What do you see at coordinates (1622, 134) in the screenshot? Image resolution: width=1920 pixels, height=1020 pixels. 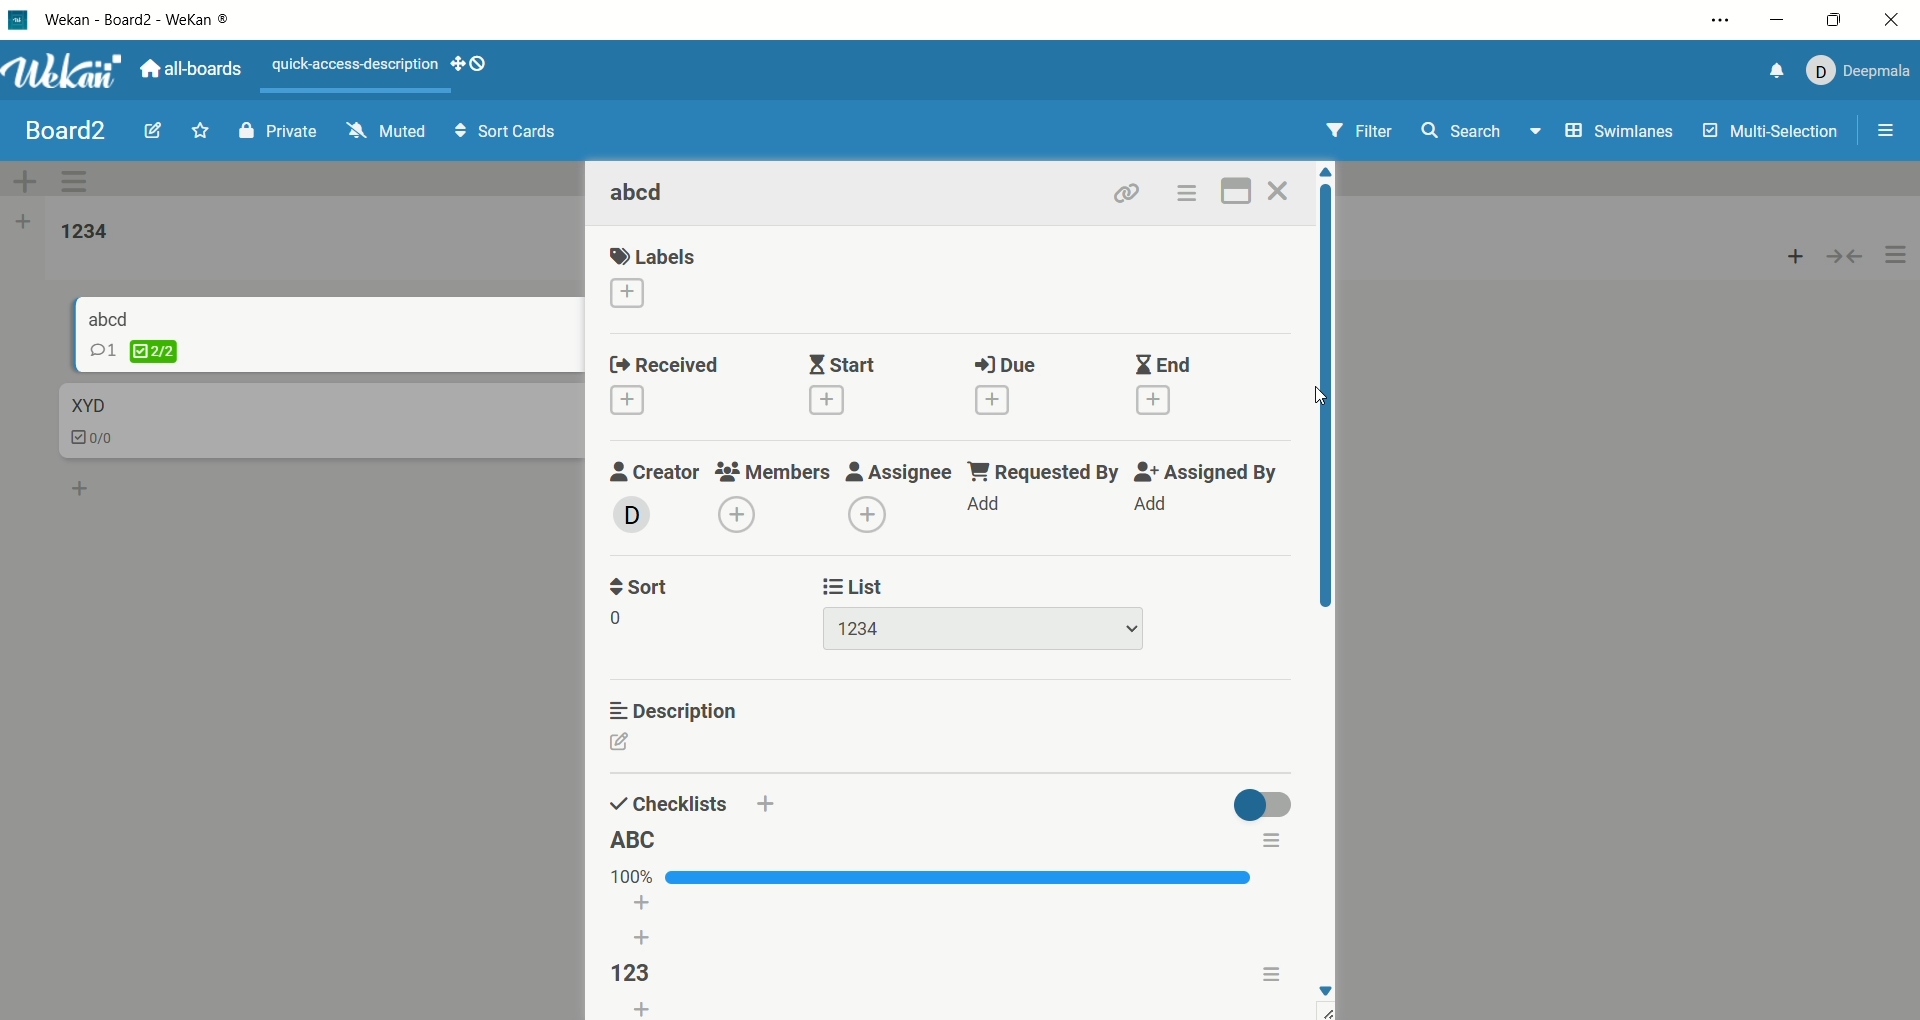 I see `swimlanes` at bounding box center [1622, 134].